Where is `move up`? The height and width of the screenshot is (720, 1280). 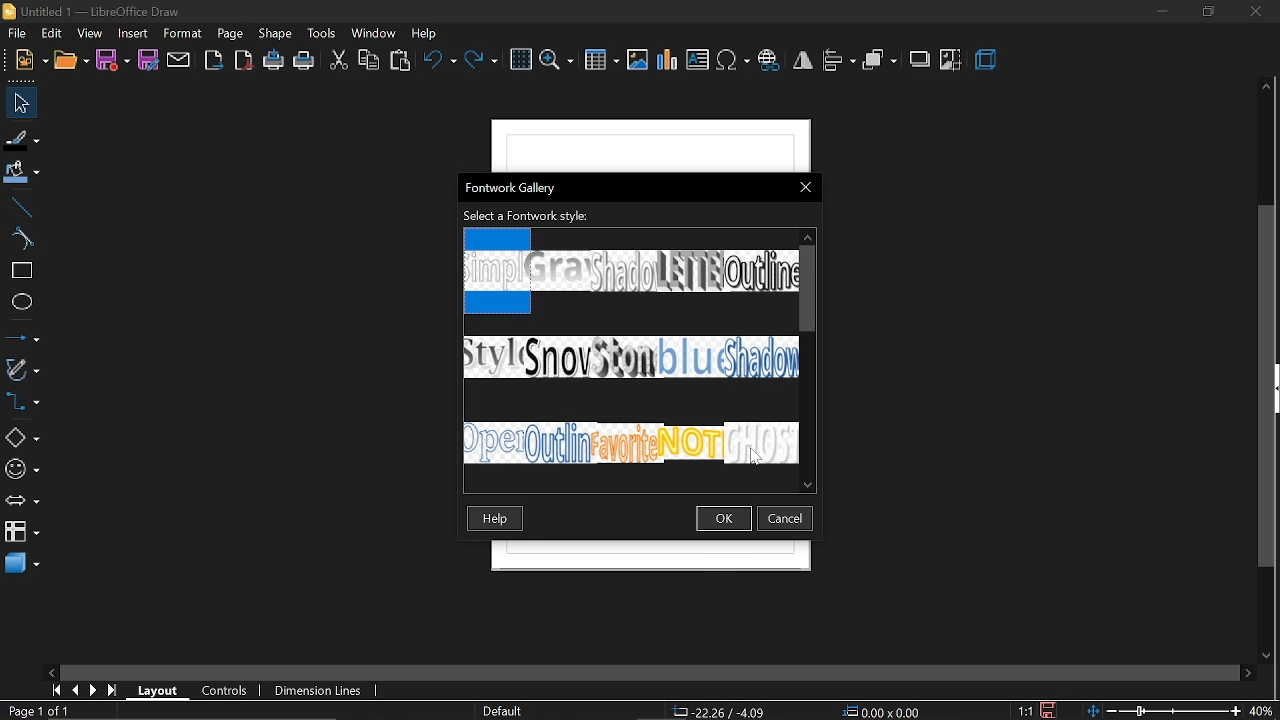 move up is located at coordinates (808, 235).